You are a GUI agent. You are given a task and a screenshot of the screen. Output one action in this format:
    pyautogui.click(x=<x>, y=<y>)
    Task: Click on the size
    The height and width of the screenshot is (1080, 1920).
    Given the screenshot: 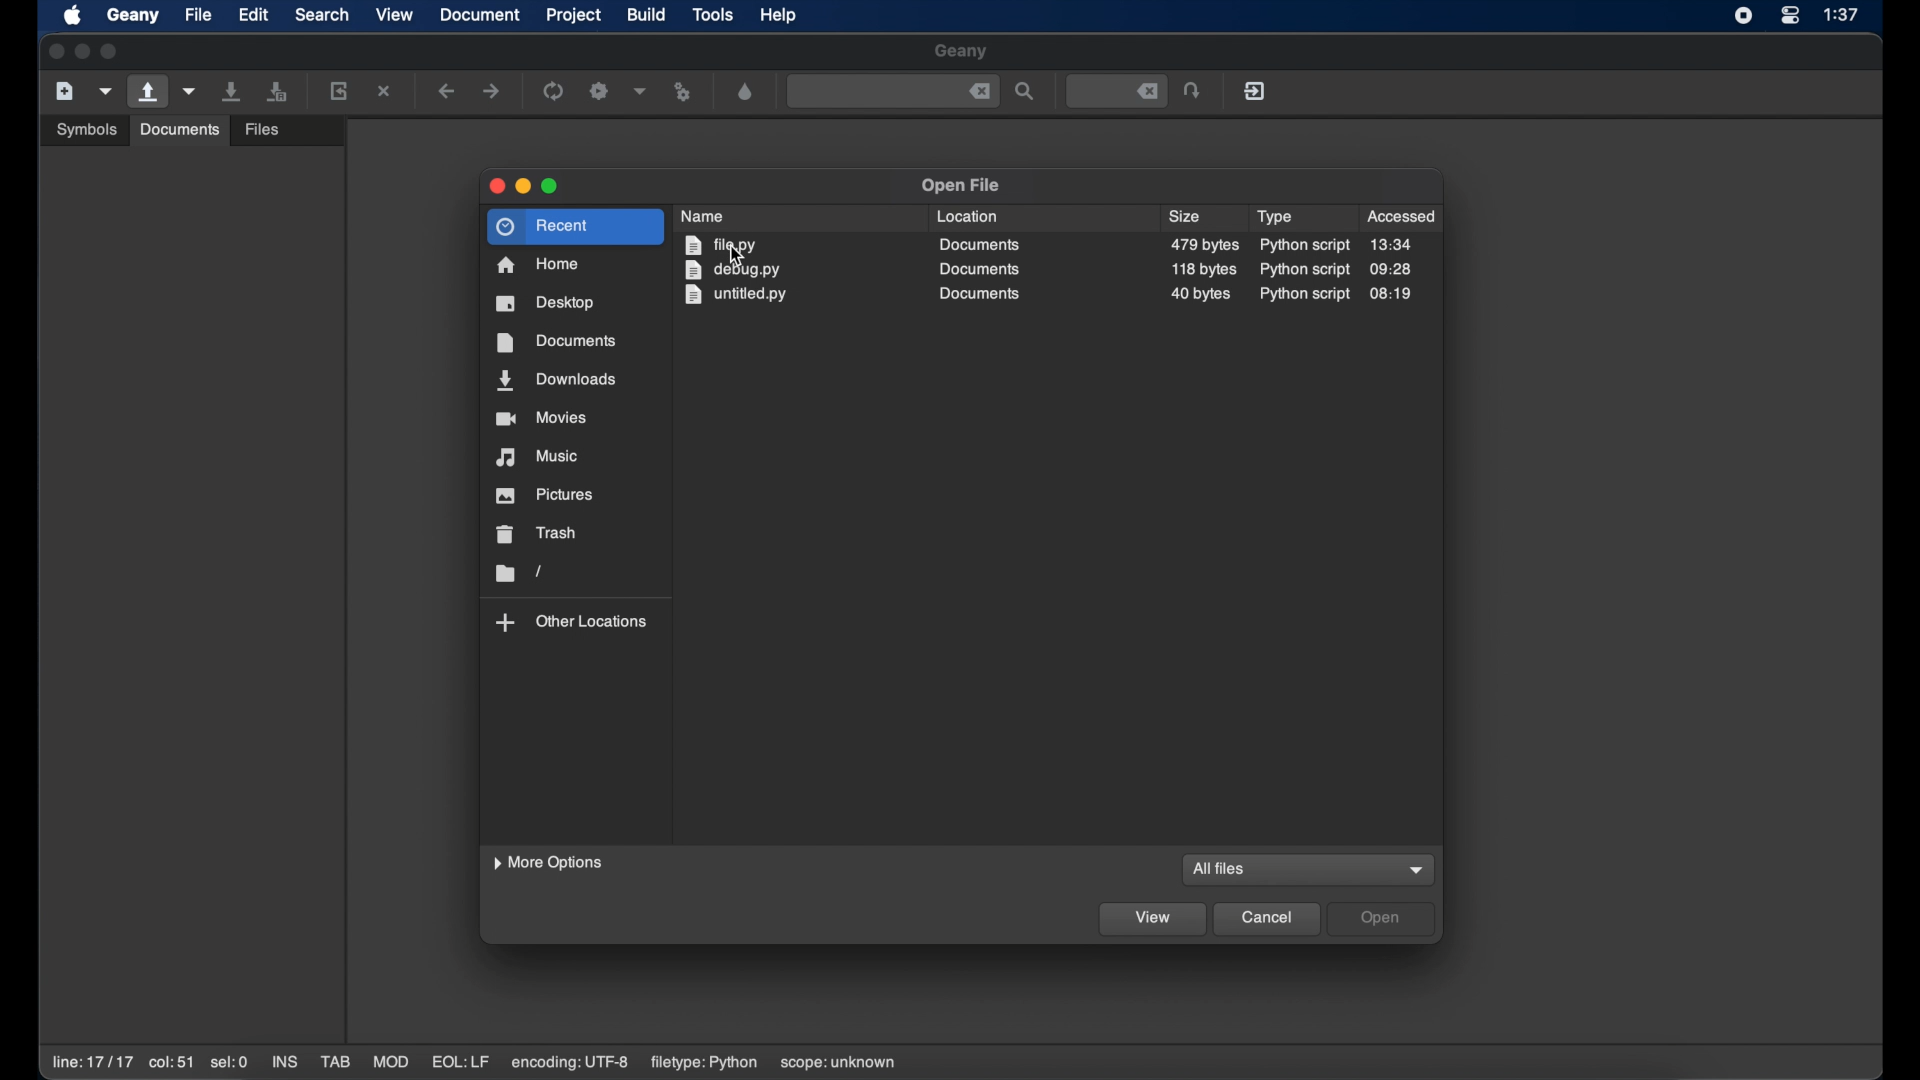 What is the action you would take?
    pyautogui.click(x=1205, y=245)
    